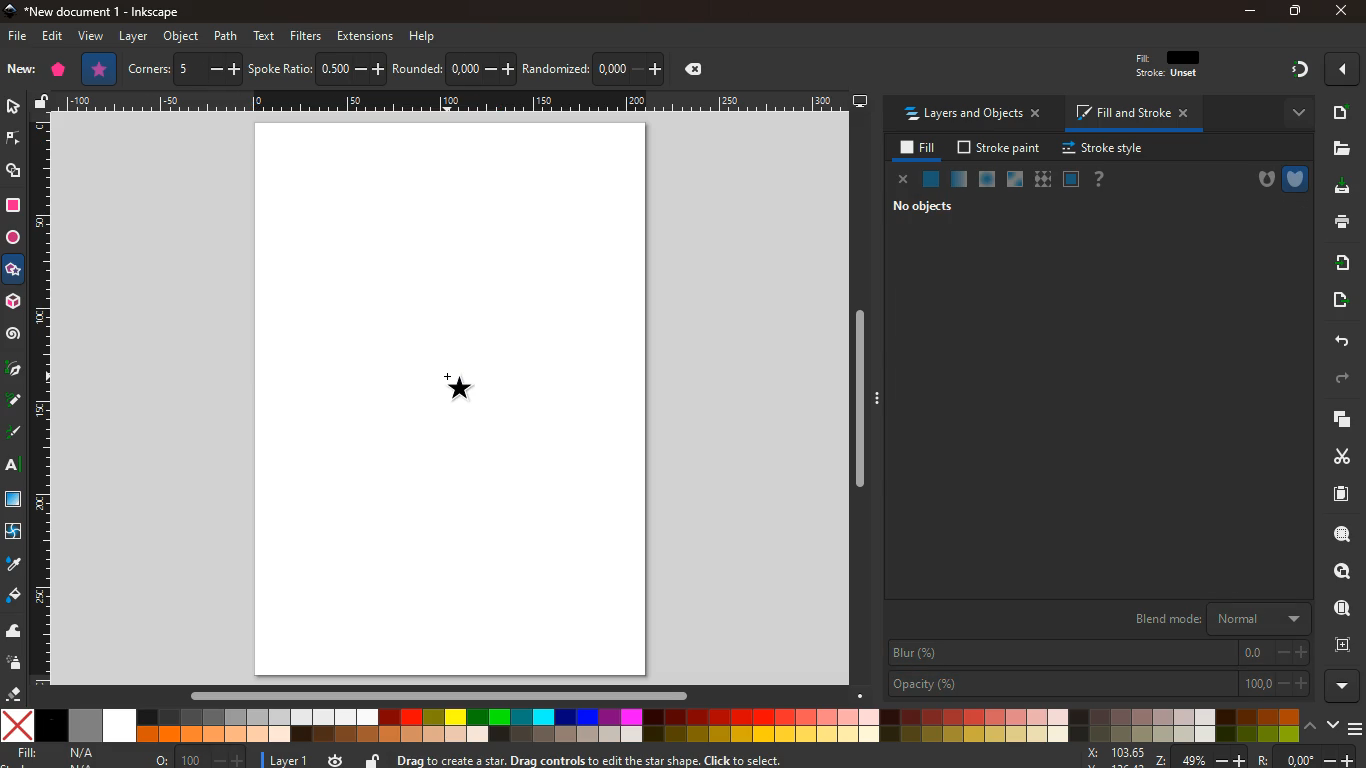 This screenshot has height=768, width=1366. What do you see at coordinates (455, 103) in the screenshot?
I see `Draw scale` at bounding box center [455, 103].